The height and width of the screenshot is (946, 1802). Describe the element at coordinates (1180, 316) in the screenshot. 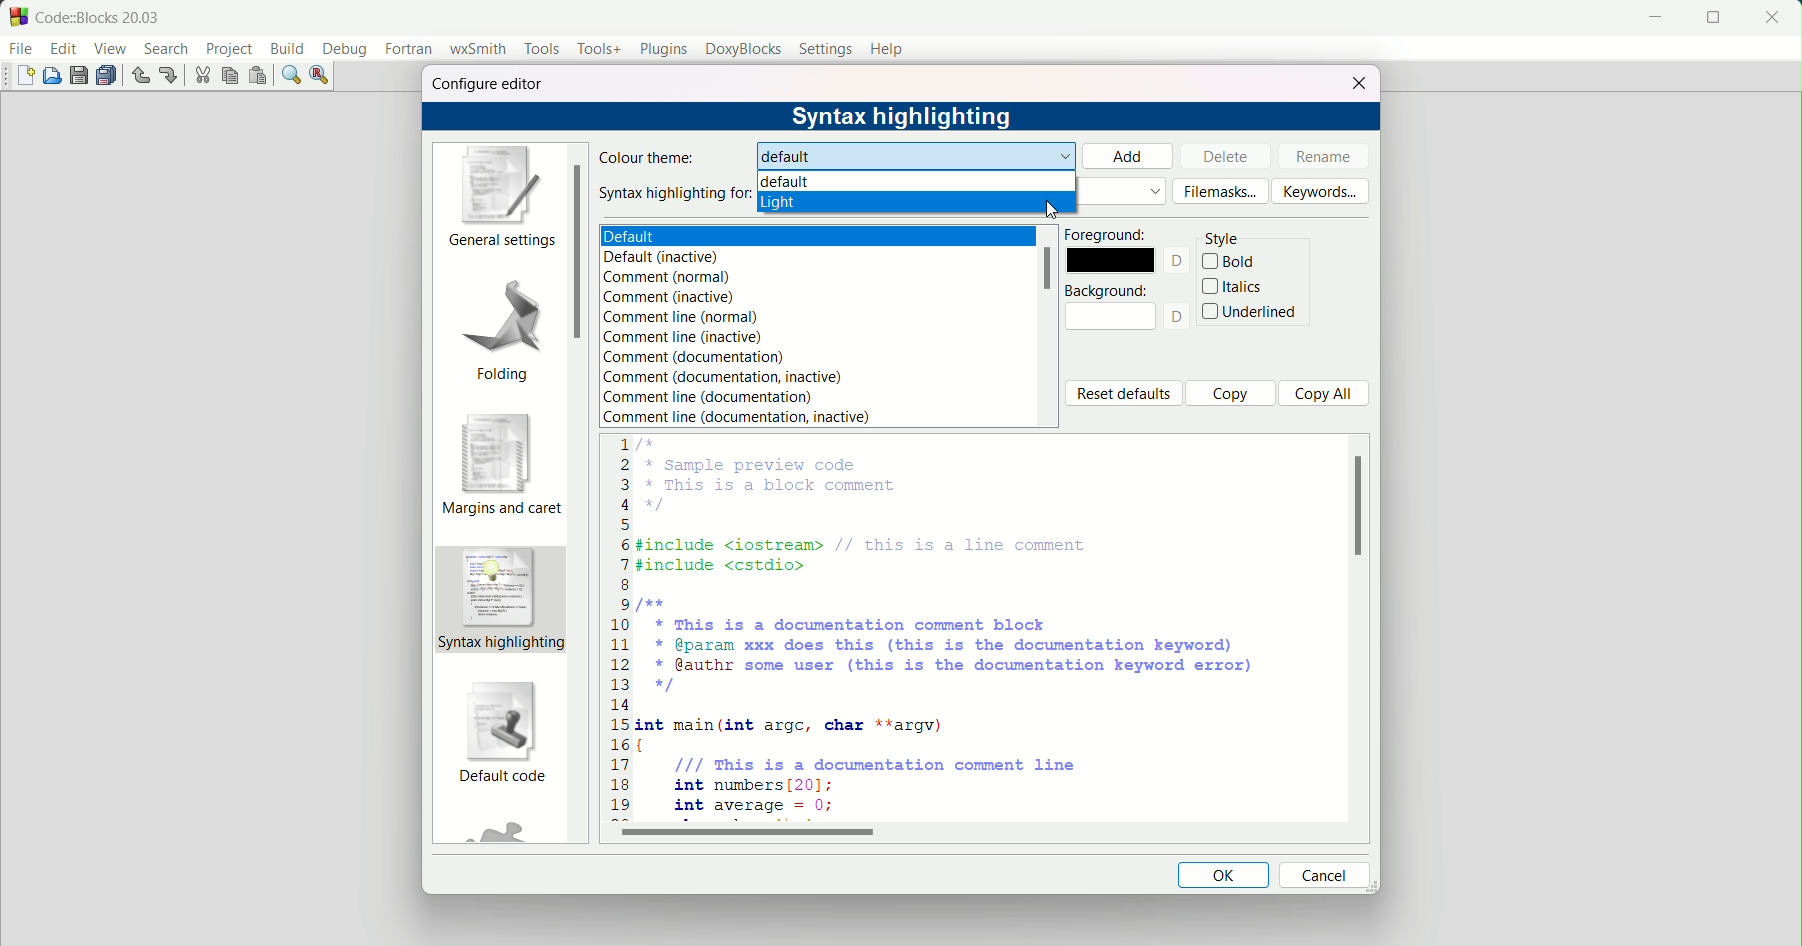

I see `text` at that location.